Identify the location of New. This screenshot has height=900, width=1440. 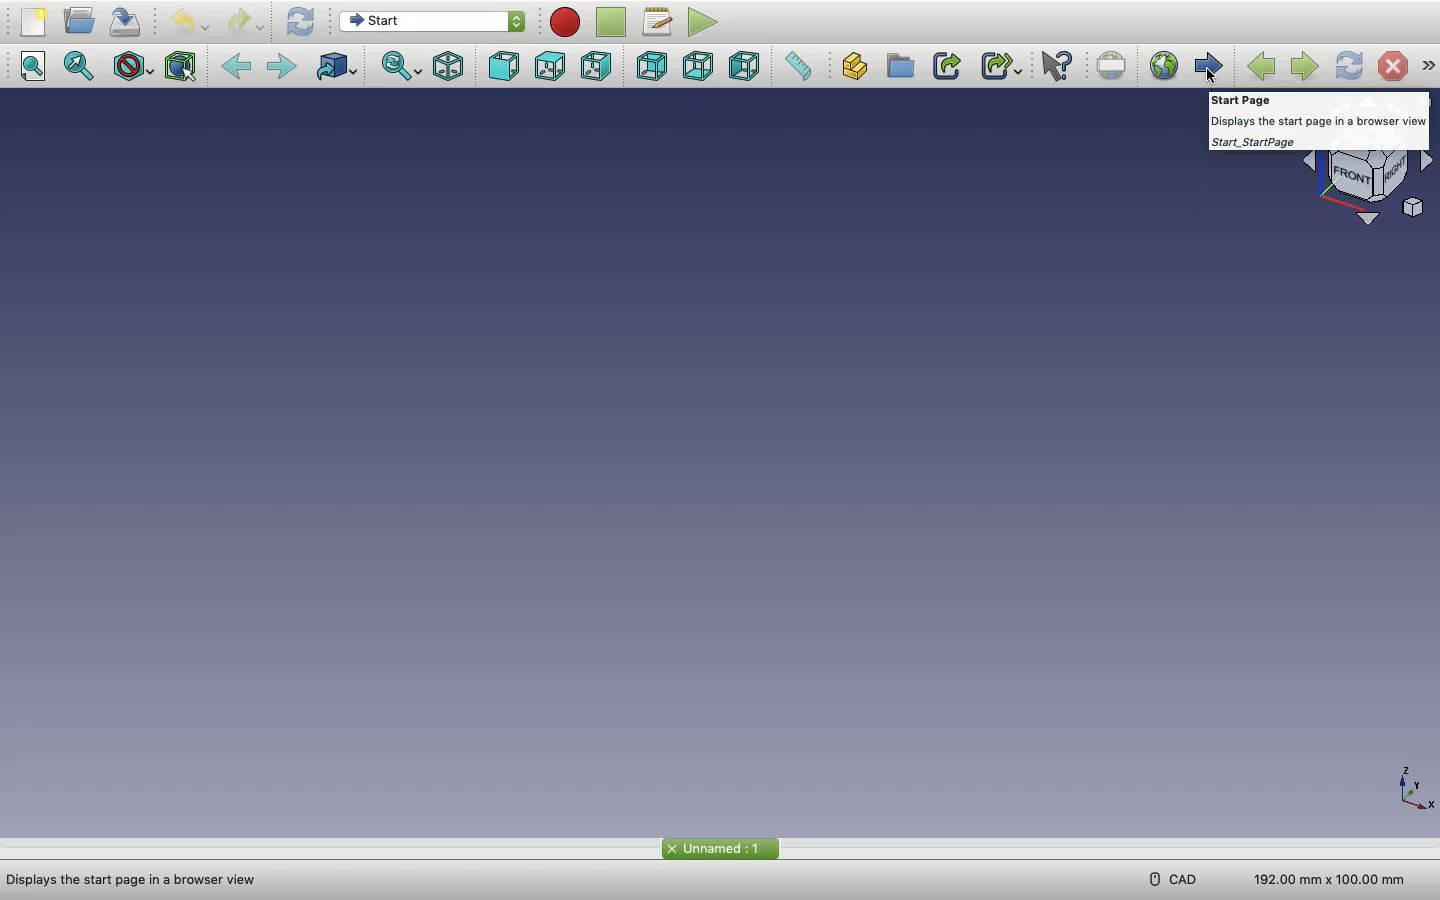
(35, 22).